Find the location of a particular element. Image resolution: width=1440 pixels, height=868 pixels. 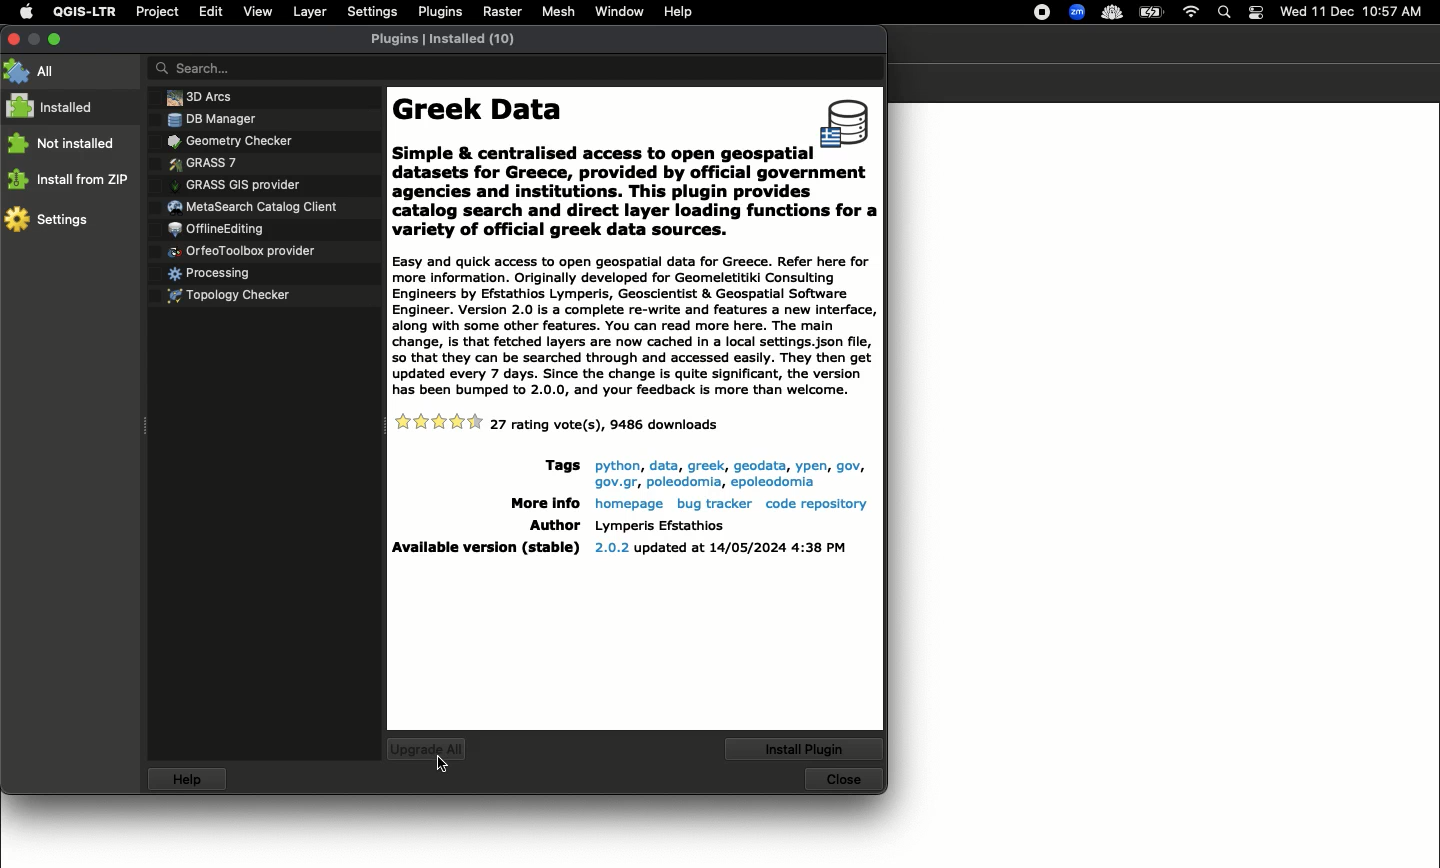

Processing is located at coordinates (206, 275).